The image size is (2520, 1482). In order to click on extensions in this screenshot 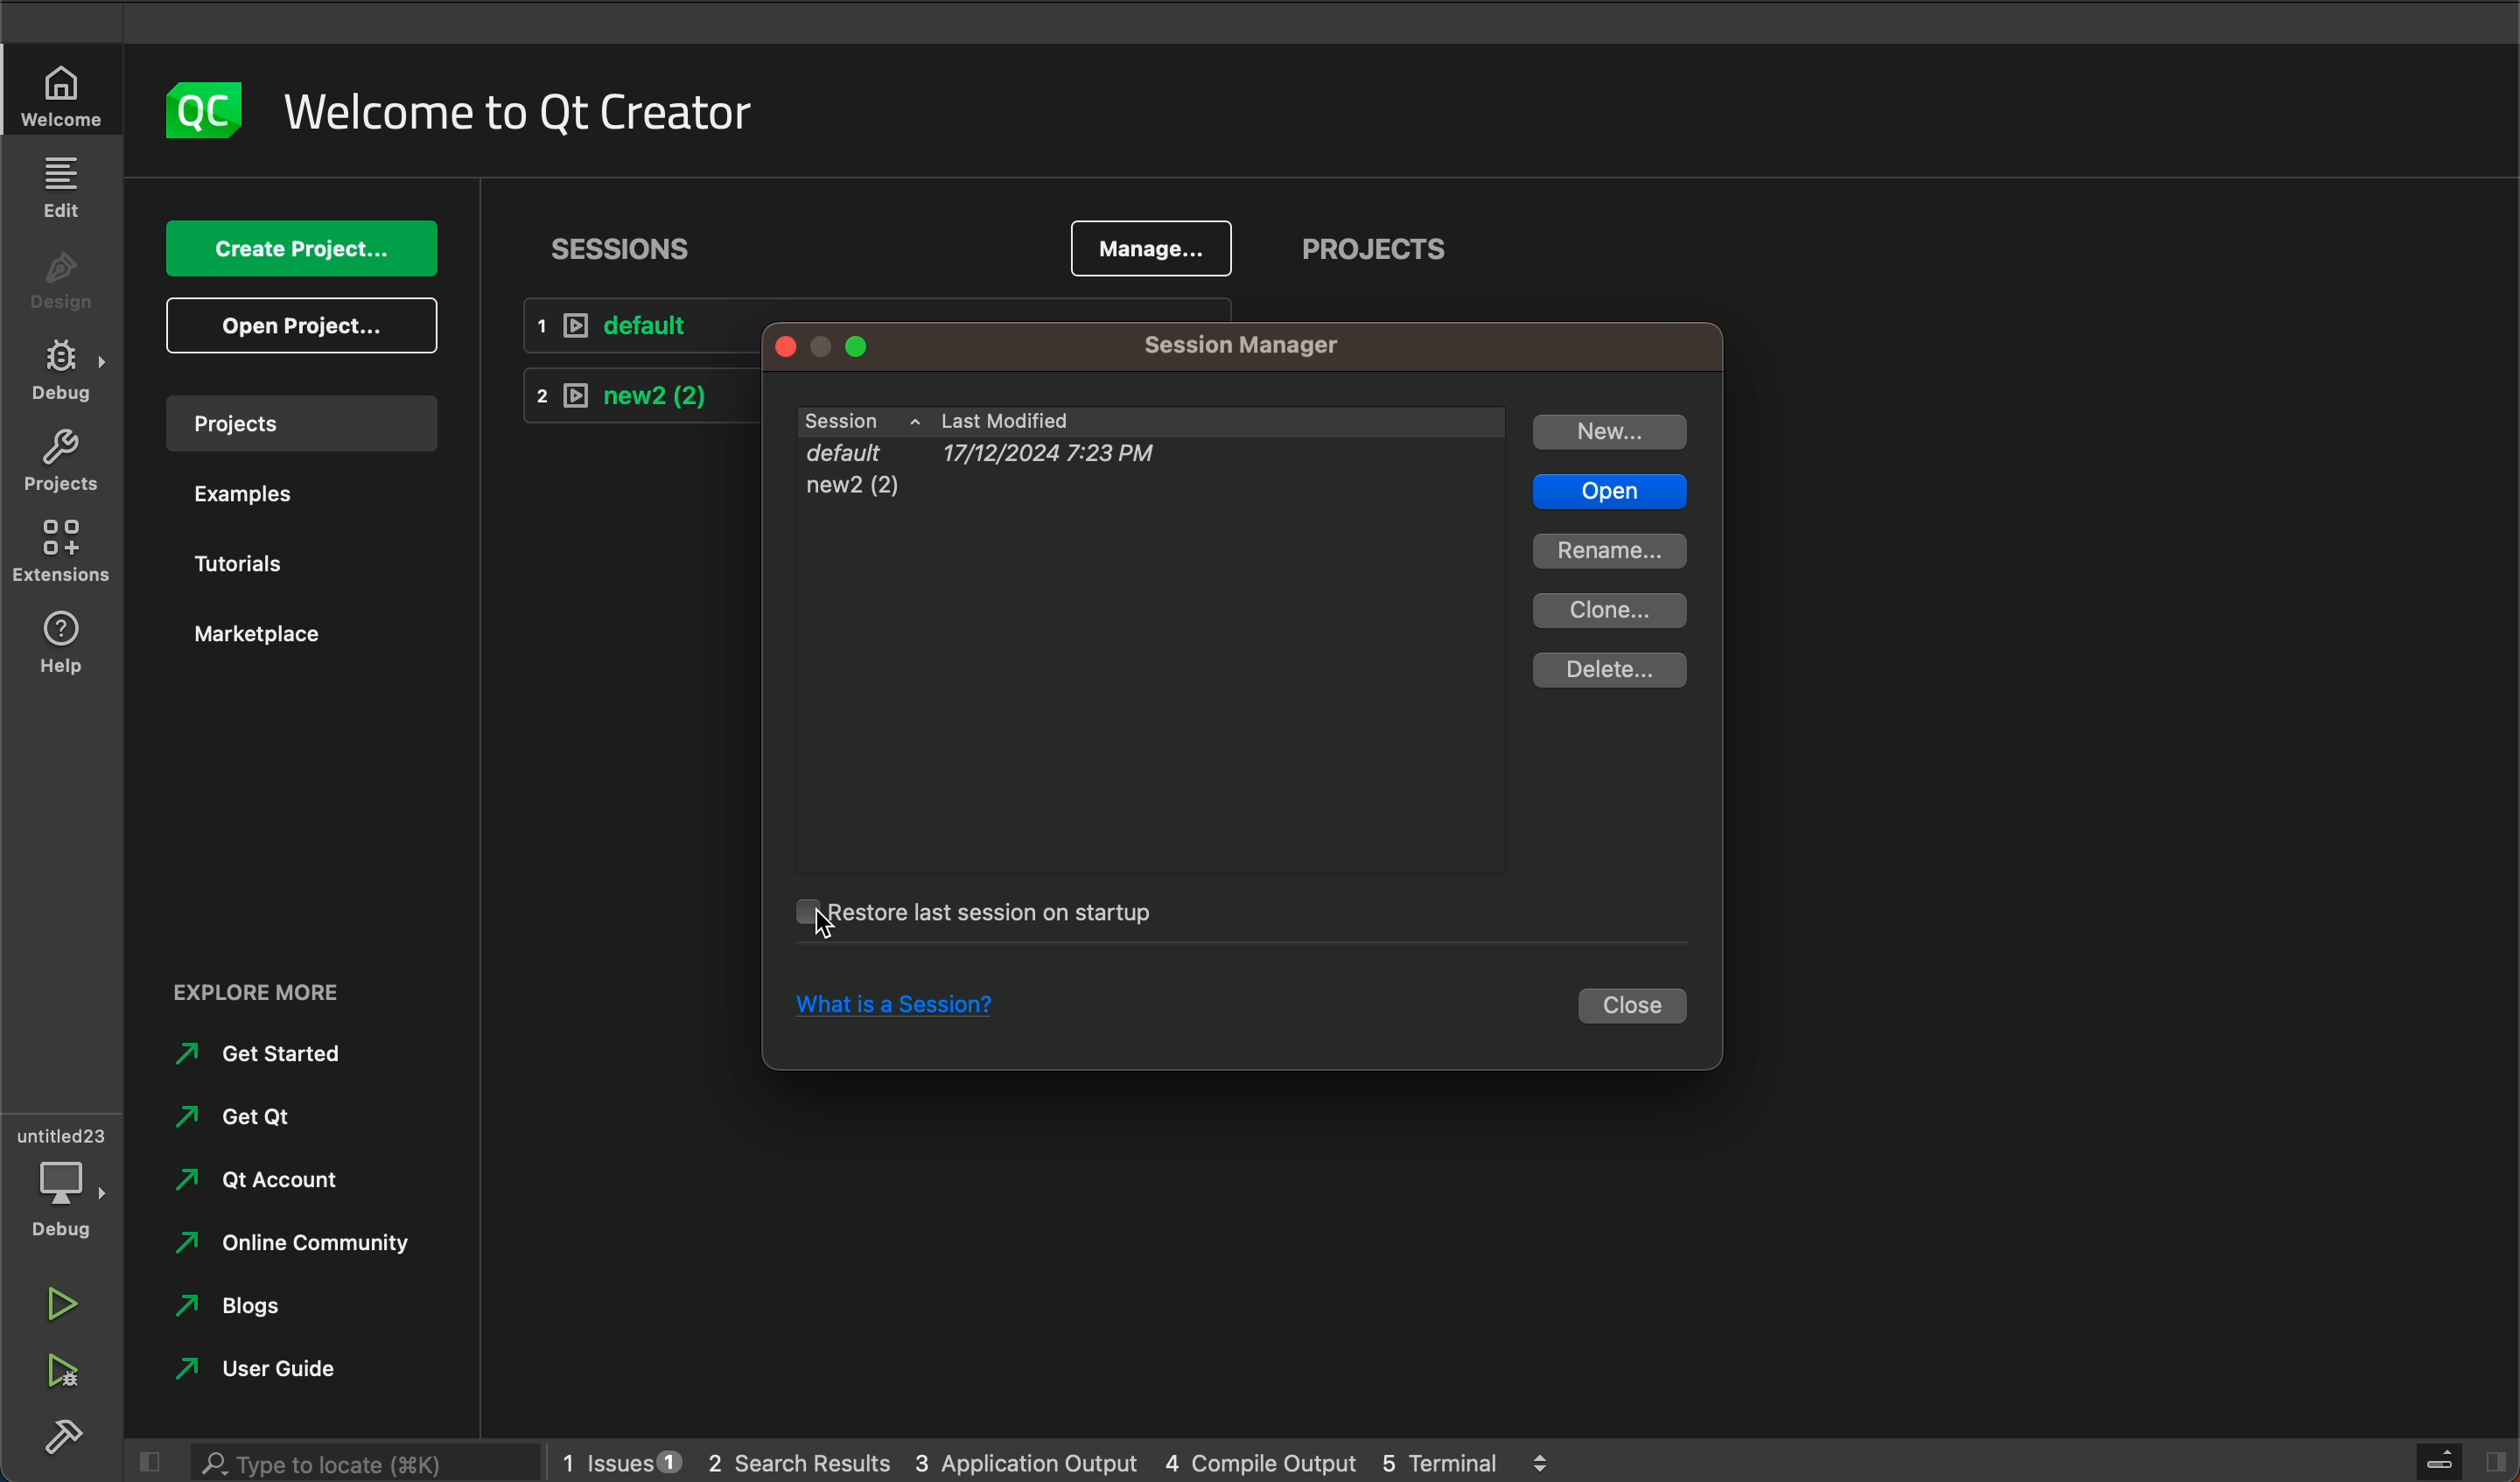, I will do `click(67, 554)`.